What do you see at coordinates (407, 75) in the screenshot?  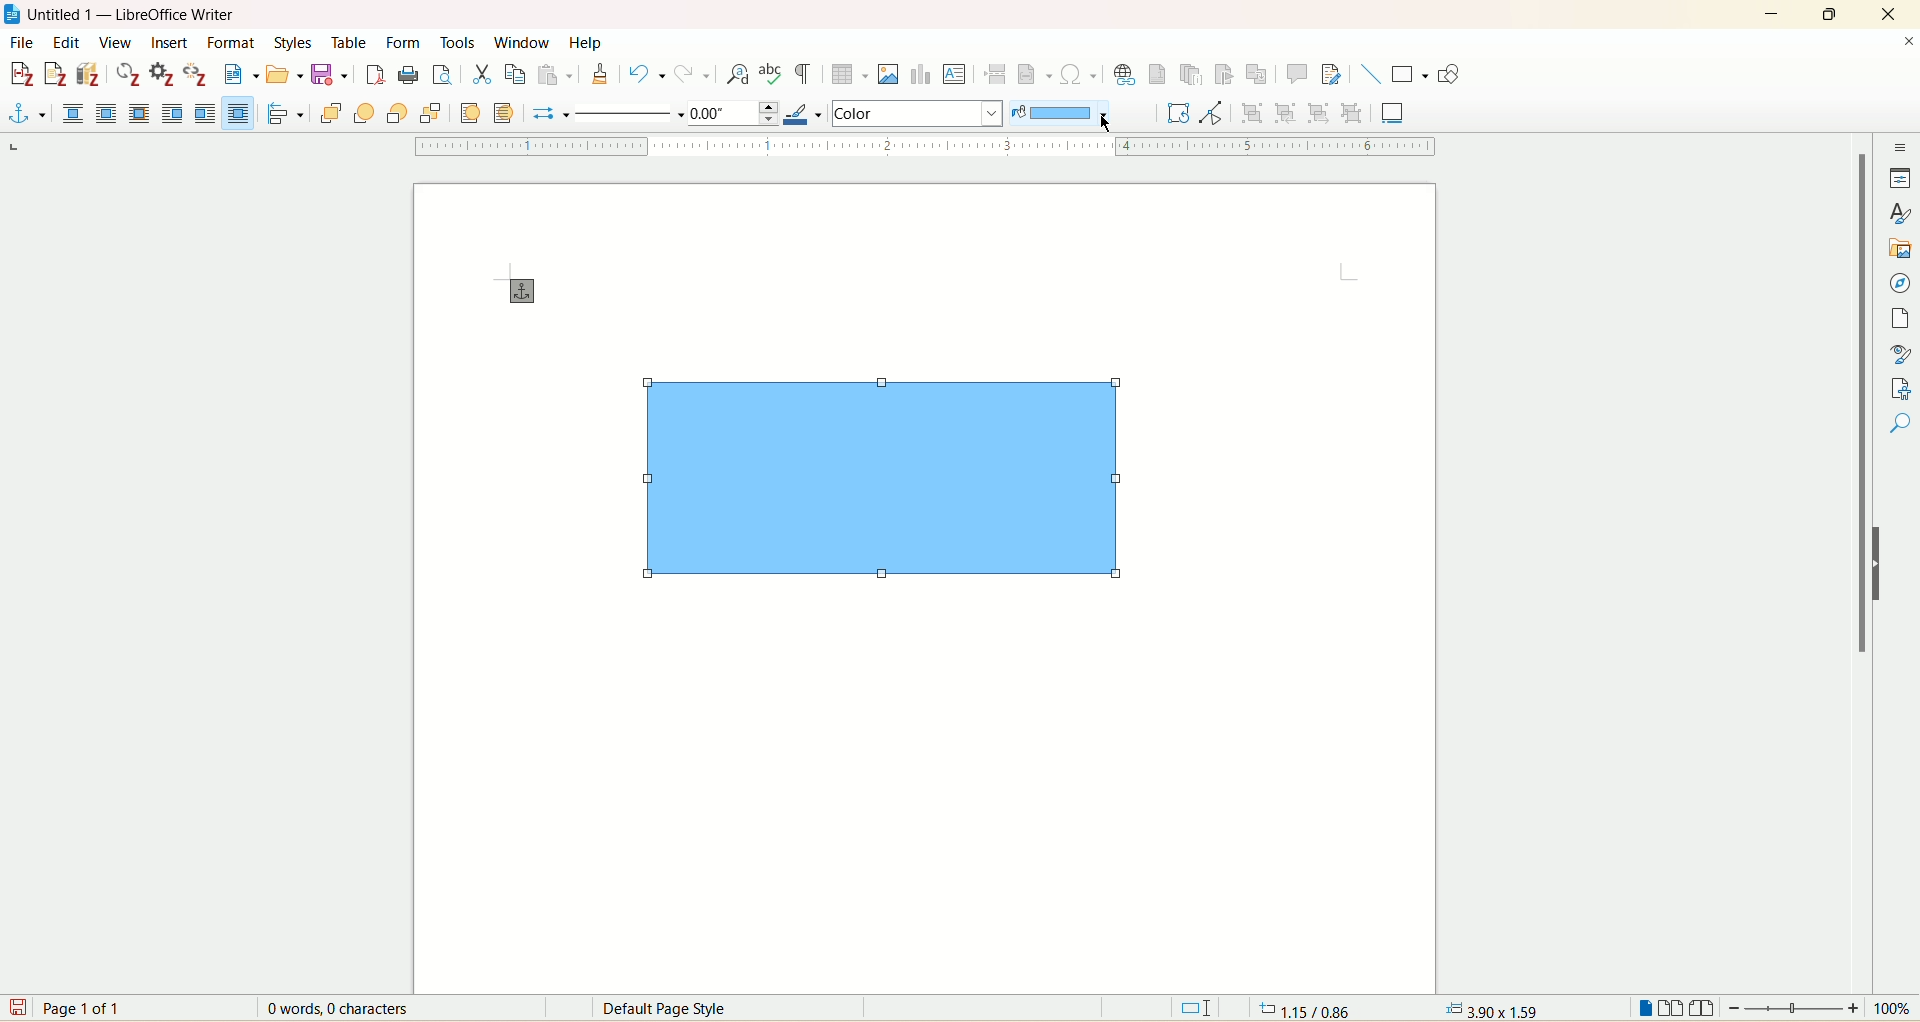 I see `print` at bounding box center [407, 75].